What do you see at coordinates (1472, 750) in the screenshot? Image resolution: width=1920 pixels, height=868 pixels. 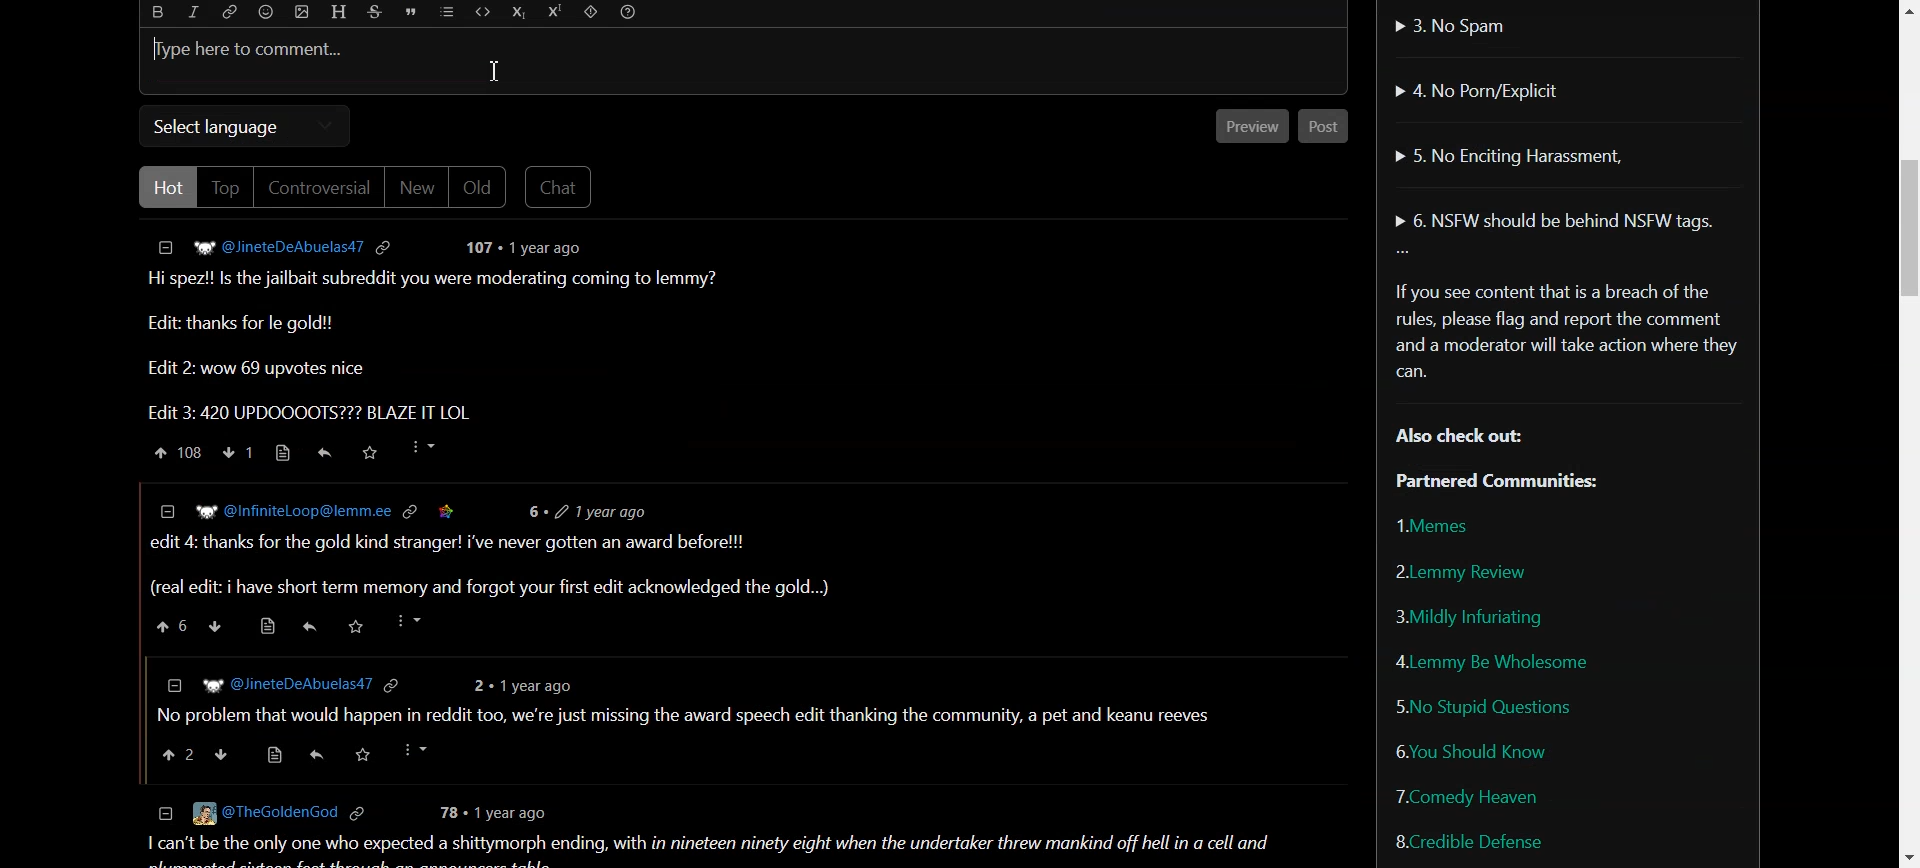 I see `You Should Know` at bounding box center [1472, 750].